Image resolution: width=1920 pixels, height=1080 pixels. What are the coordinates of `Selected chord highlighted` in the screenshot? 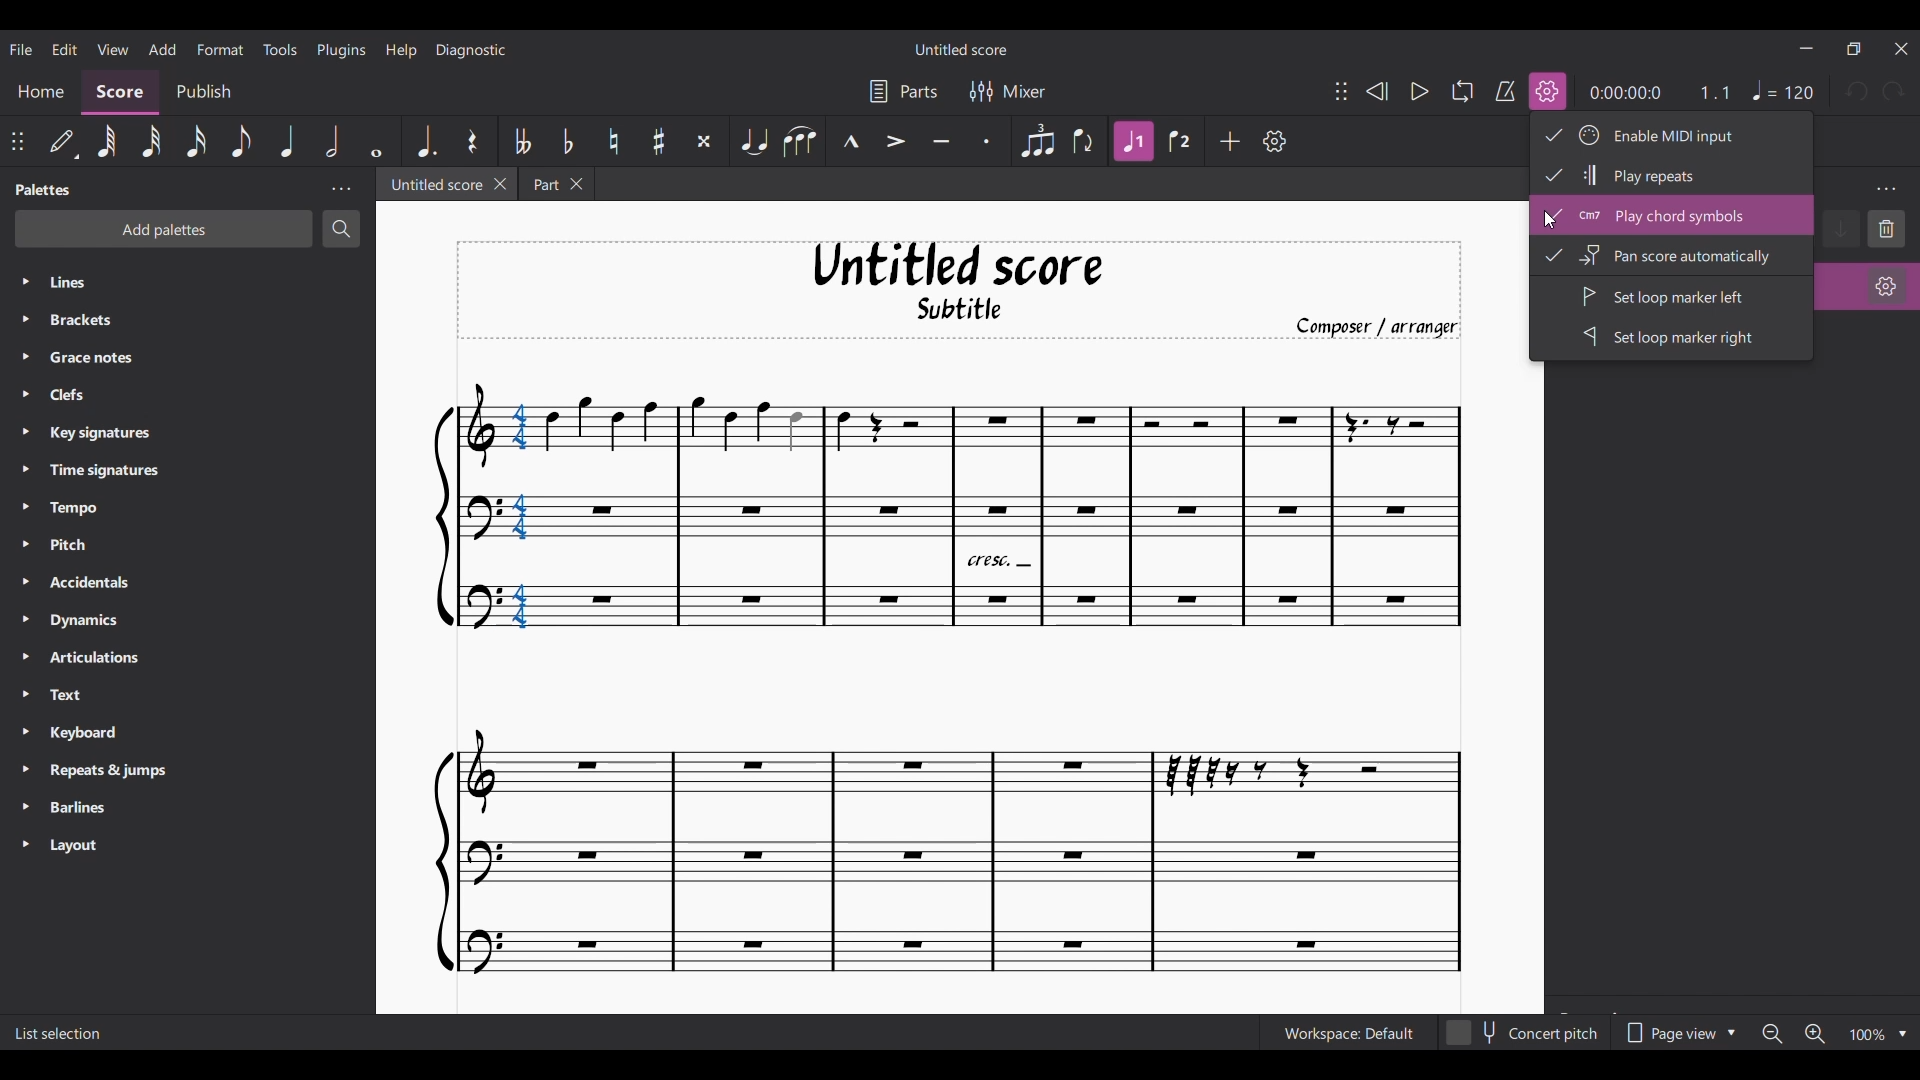 It's located at (536, 519).